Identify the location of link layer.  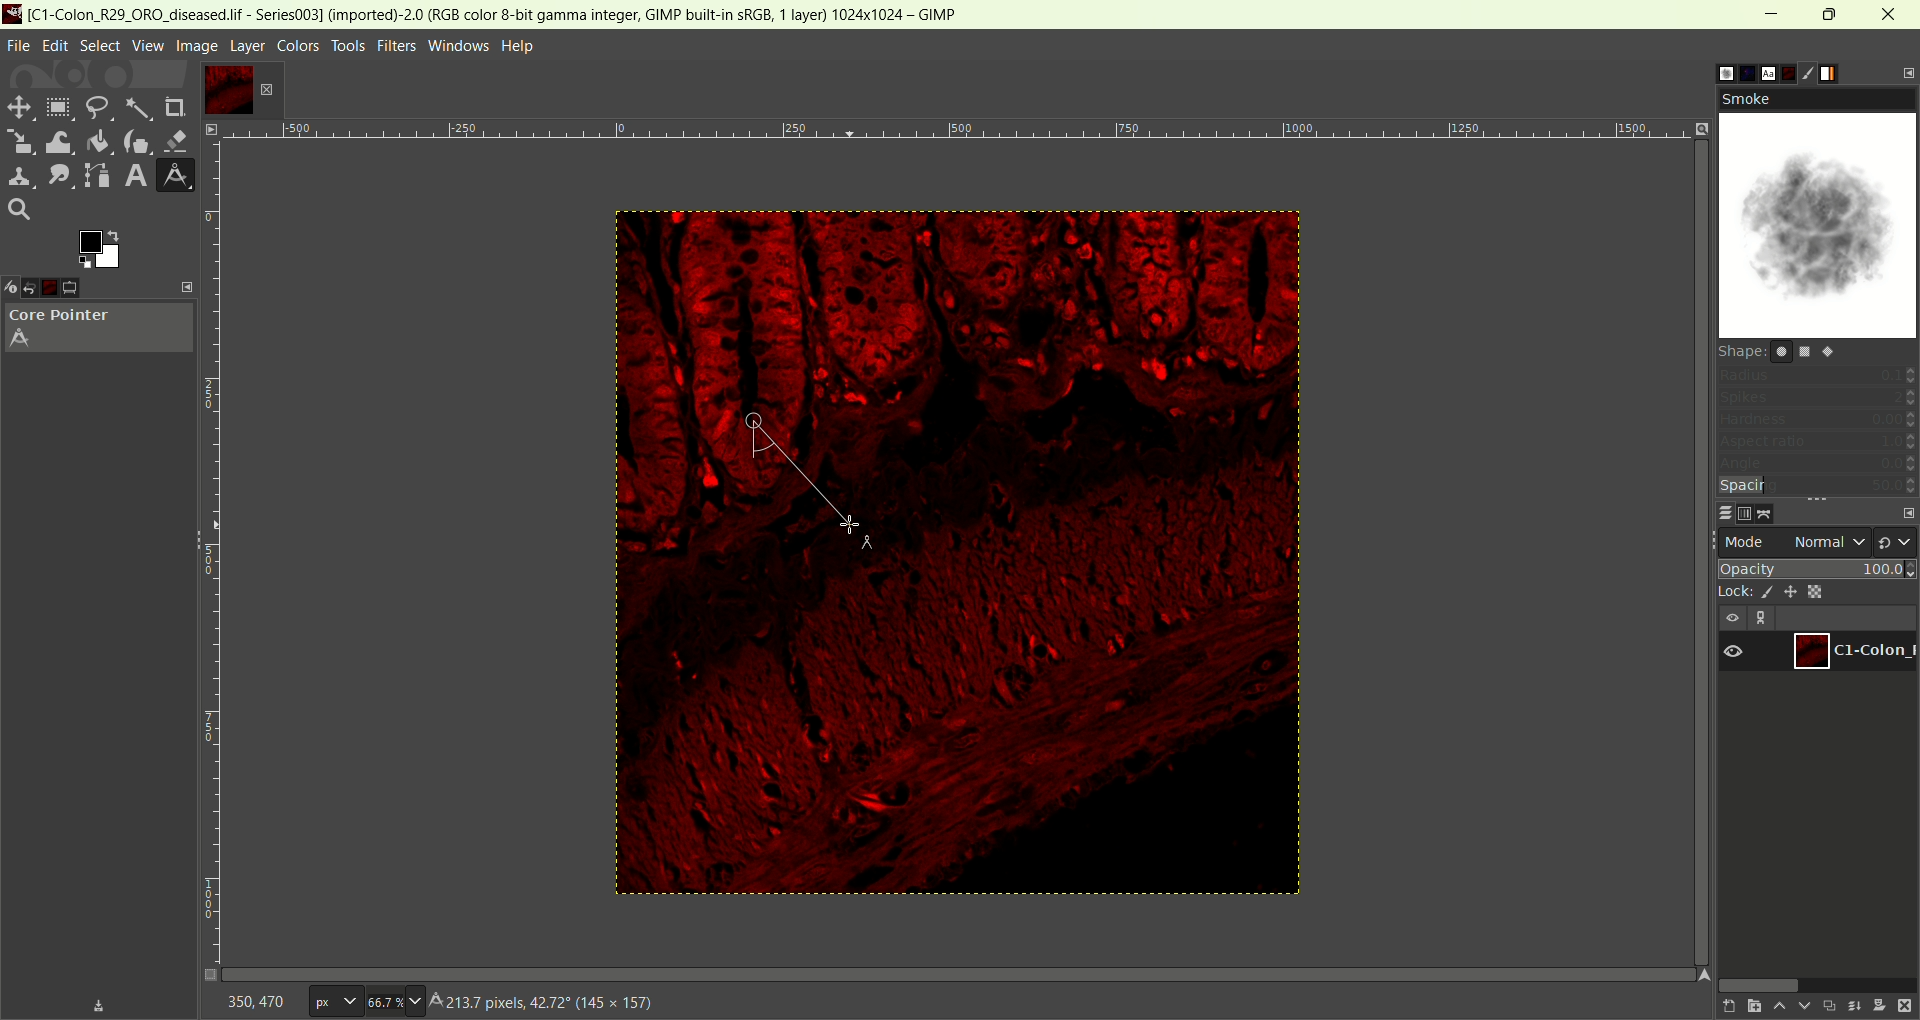
(1763, 619).